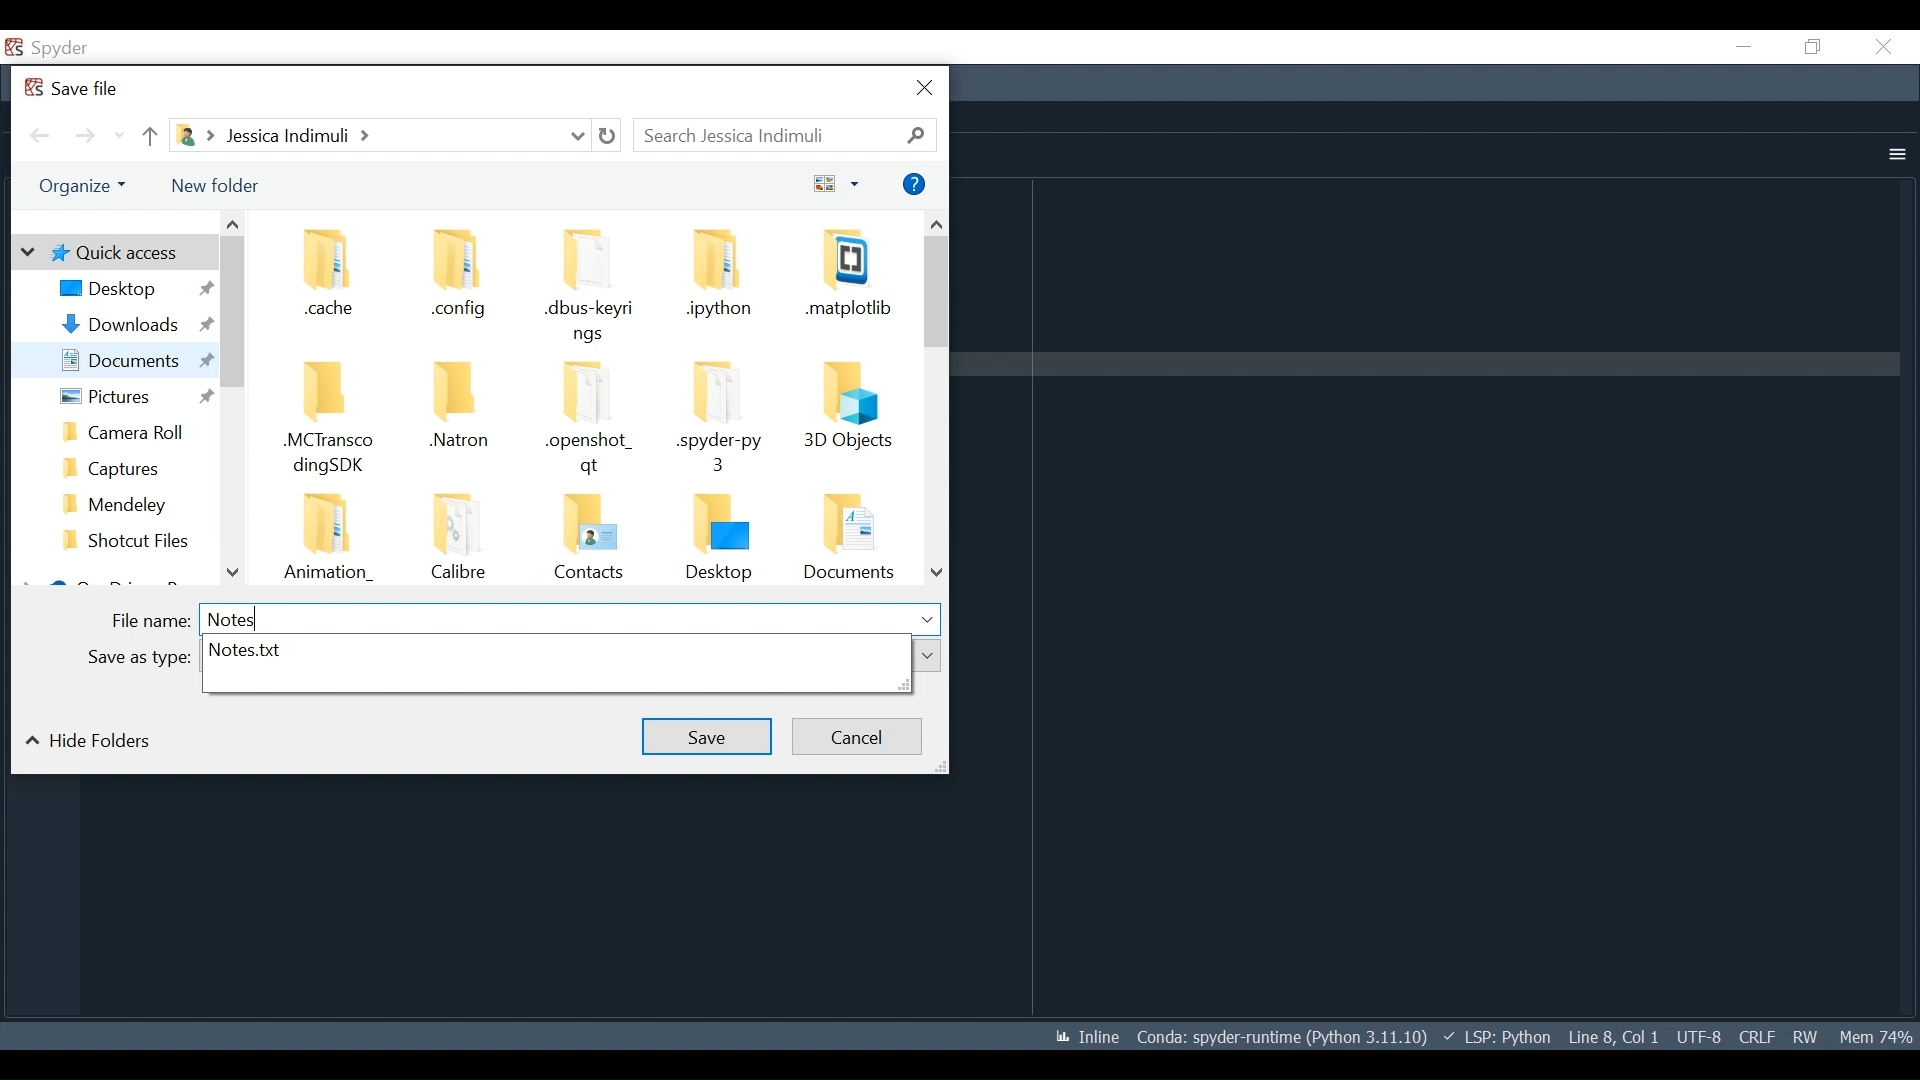 This screenshot has height=1080, width=1920. What do you see at coordinates (455, 539) in the screenshot?
I see `Folder` at bounding box center [455, 539].